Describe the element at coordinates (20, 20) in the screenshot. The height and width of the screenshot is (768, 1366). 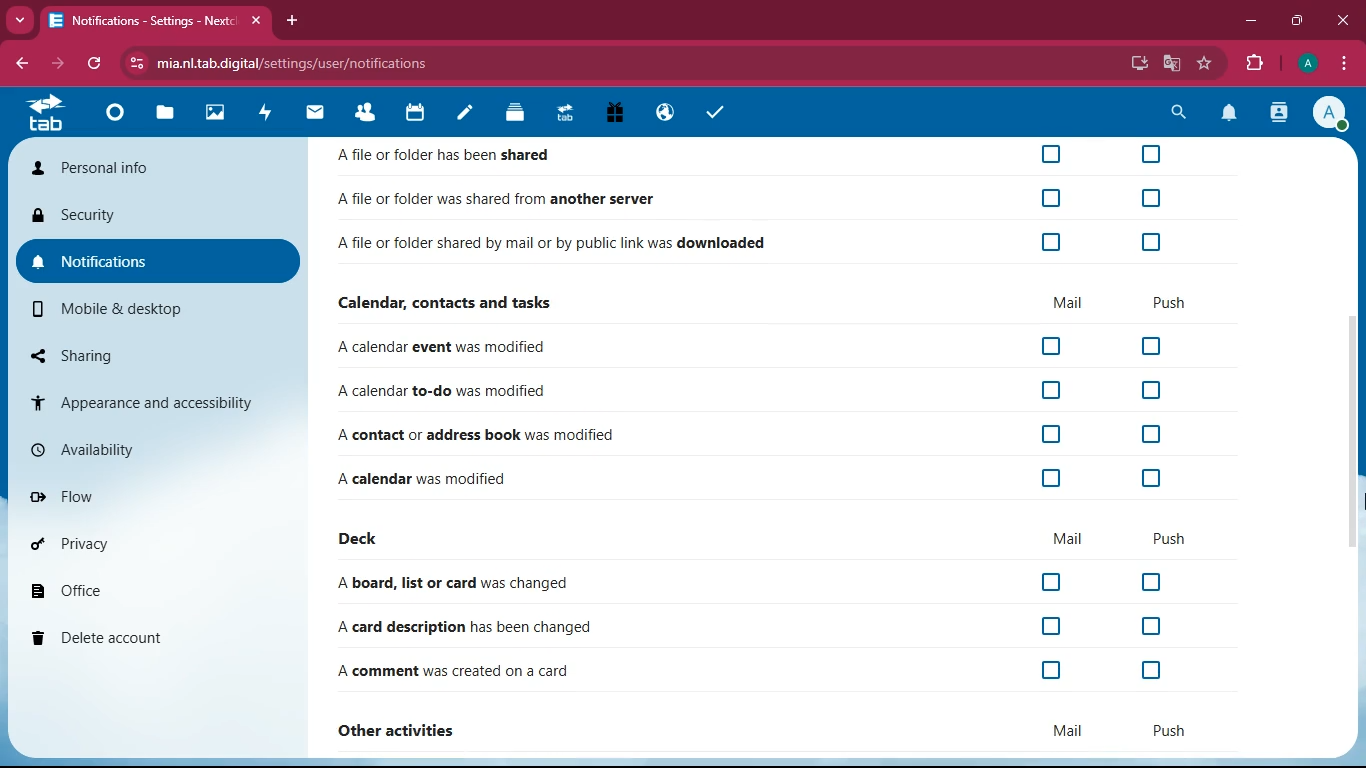
I see `more` at that location.